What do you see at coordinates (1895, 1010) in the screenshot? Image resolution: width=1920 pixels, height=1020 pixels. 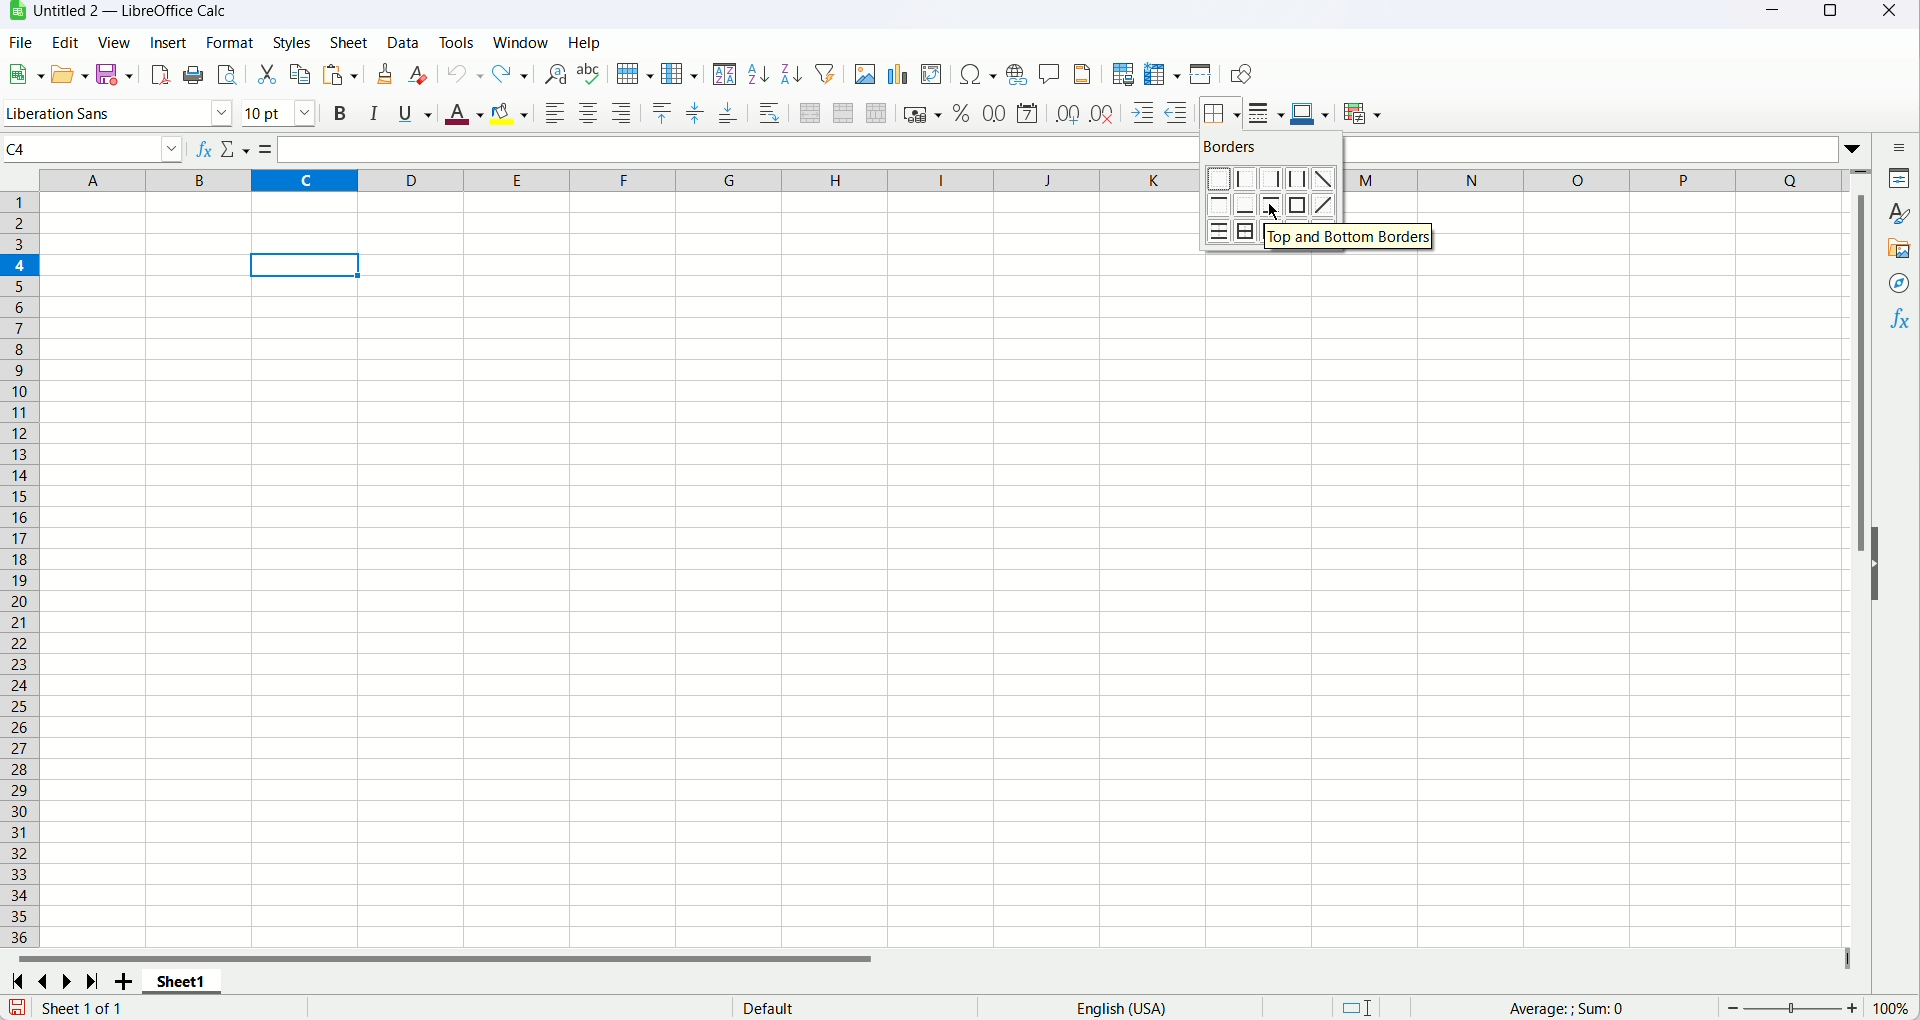 I see `Zoom factor` at bounding box center [1895, 1010].